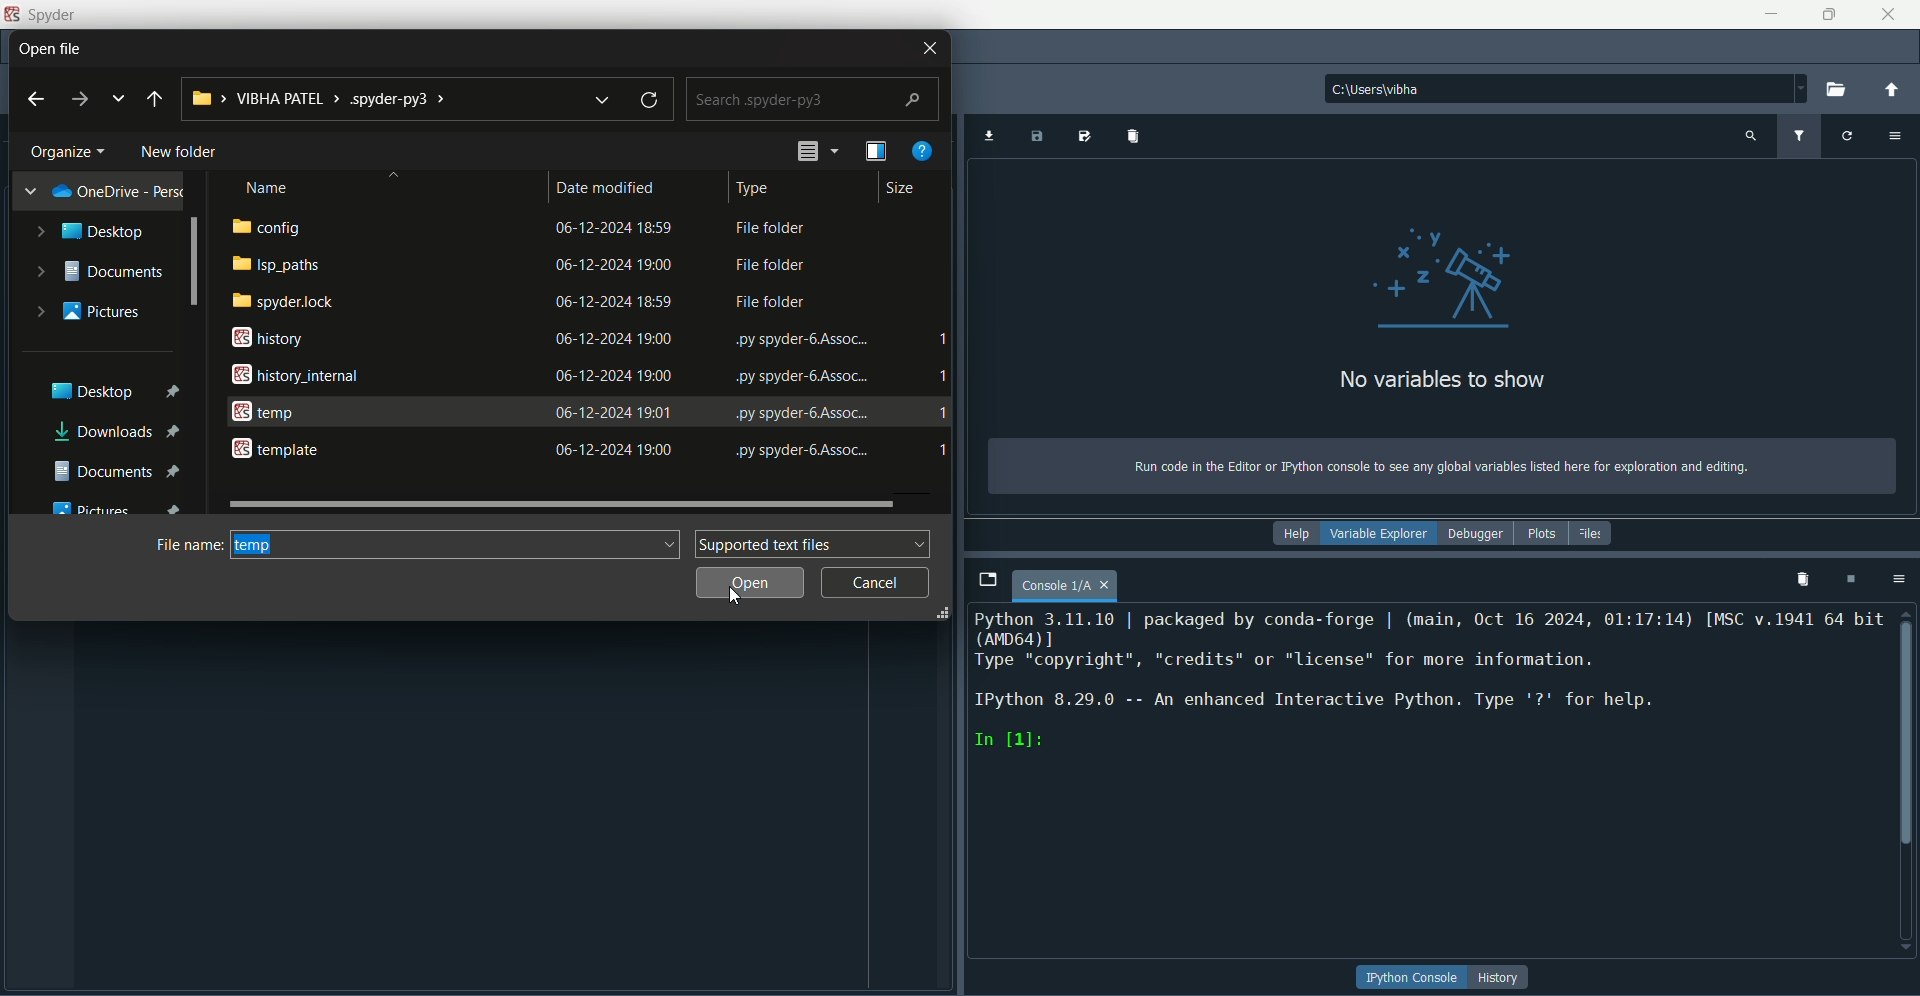 The image size is (1920, 996). What do you see at coordinates (271, 186) in the screenshot?
I see `name` at bounding box center [271, 186].